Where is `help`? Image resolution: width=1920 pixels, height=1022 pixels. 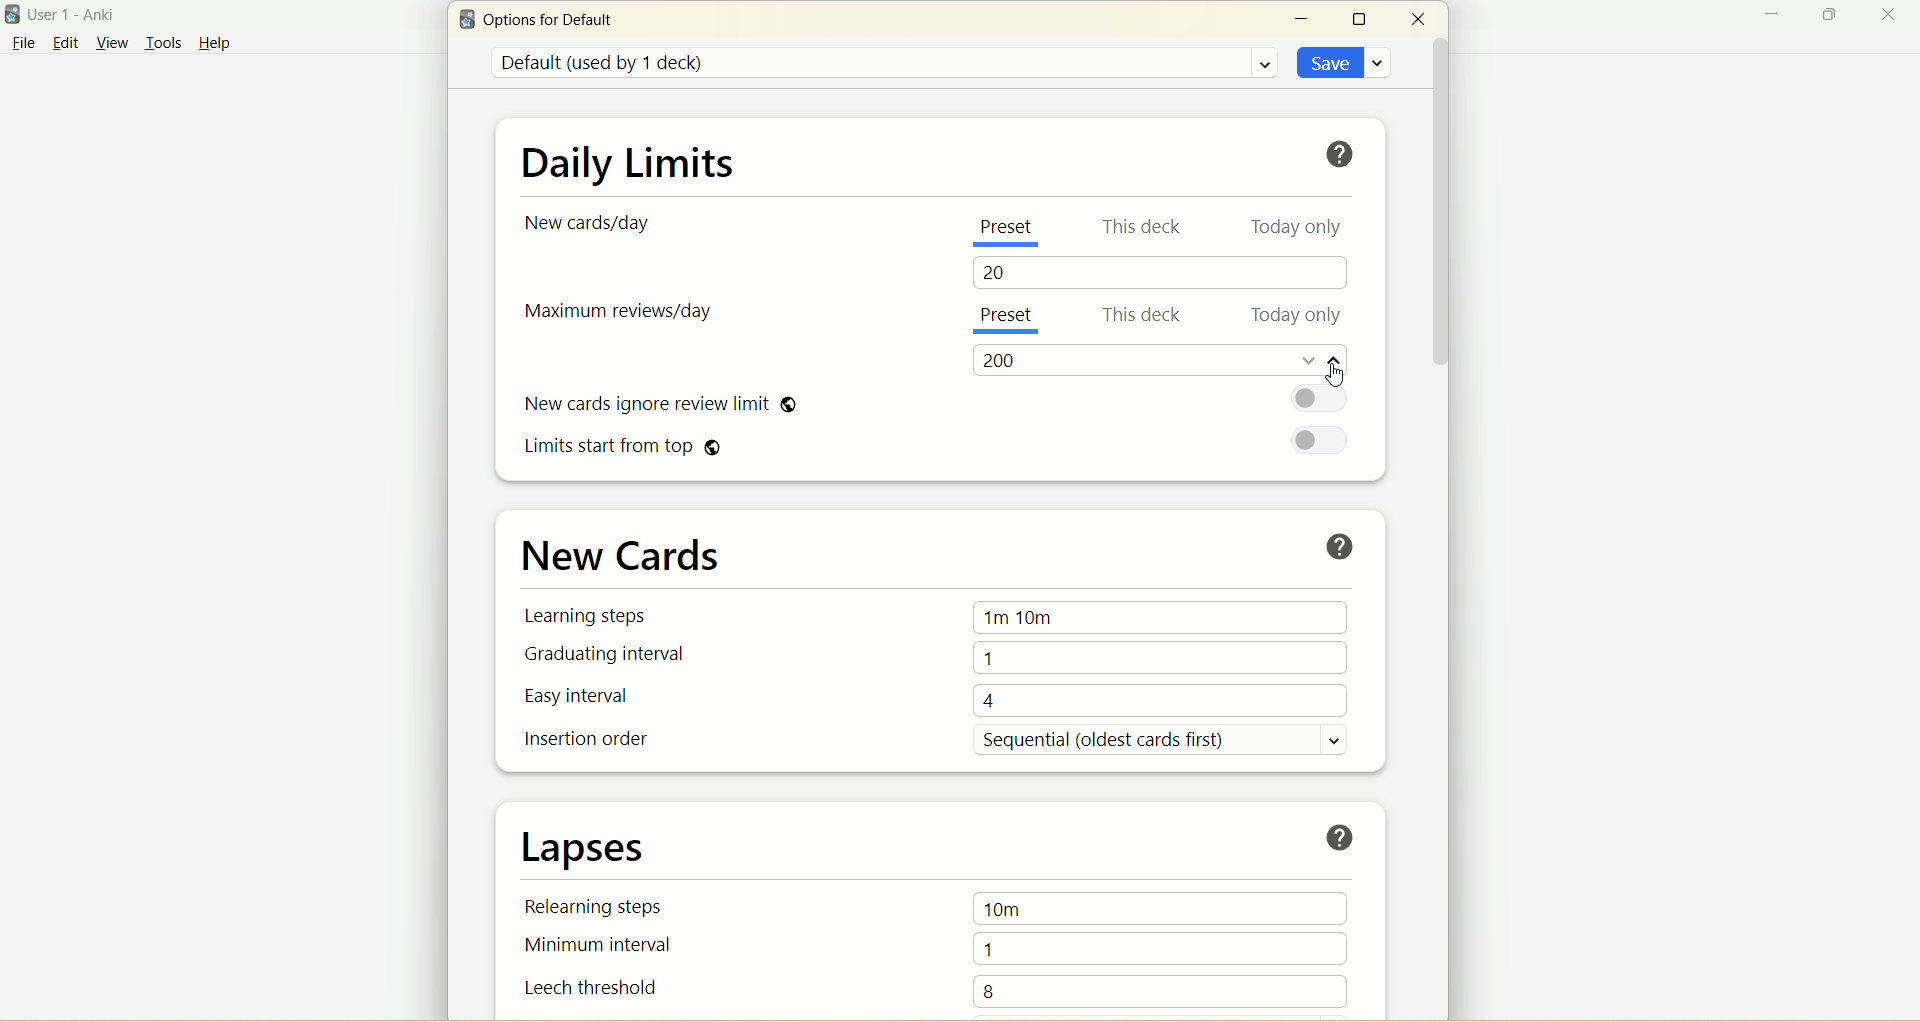
help is located at coordinates (226, 45).